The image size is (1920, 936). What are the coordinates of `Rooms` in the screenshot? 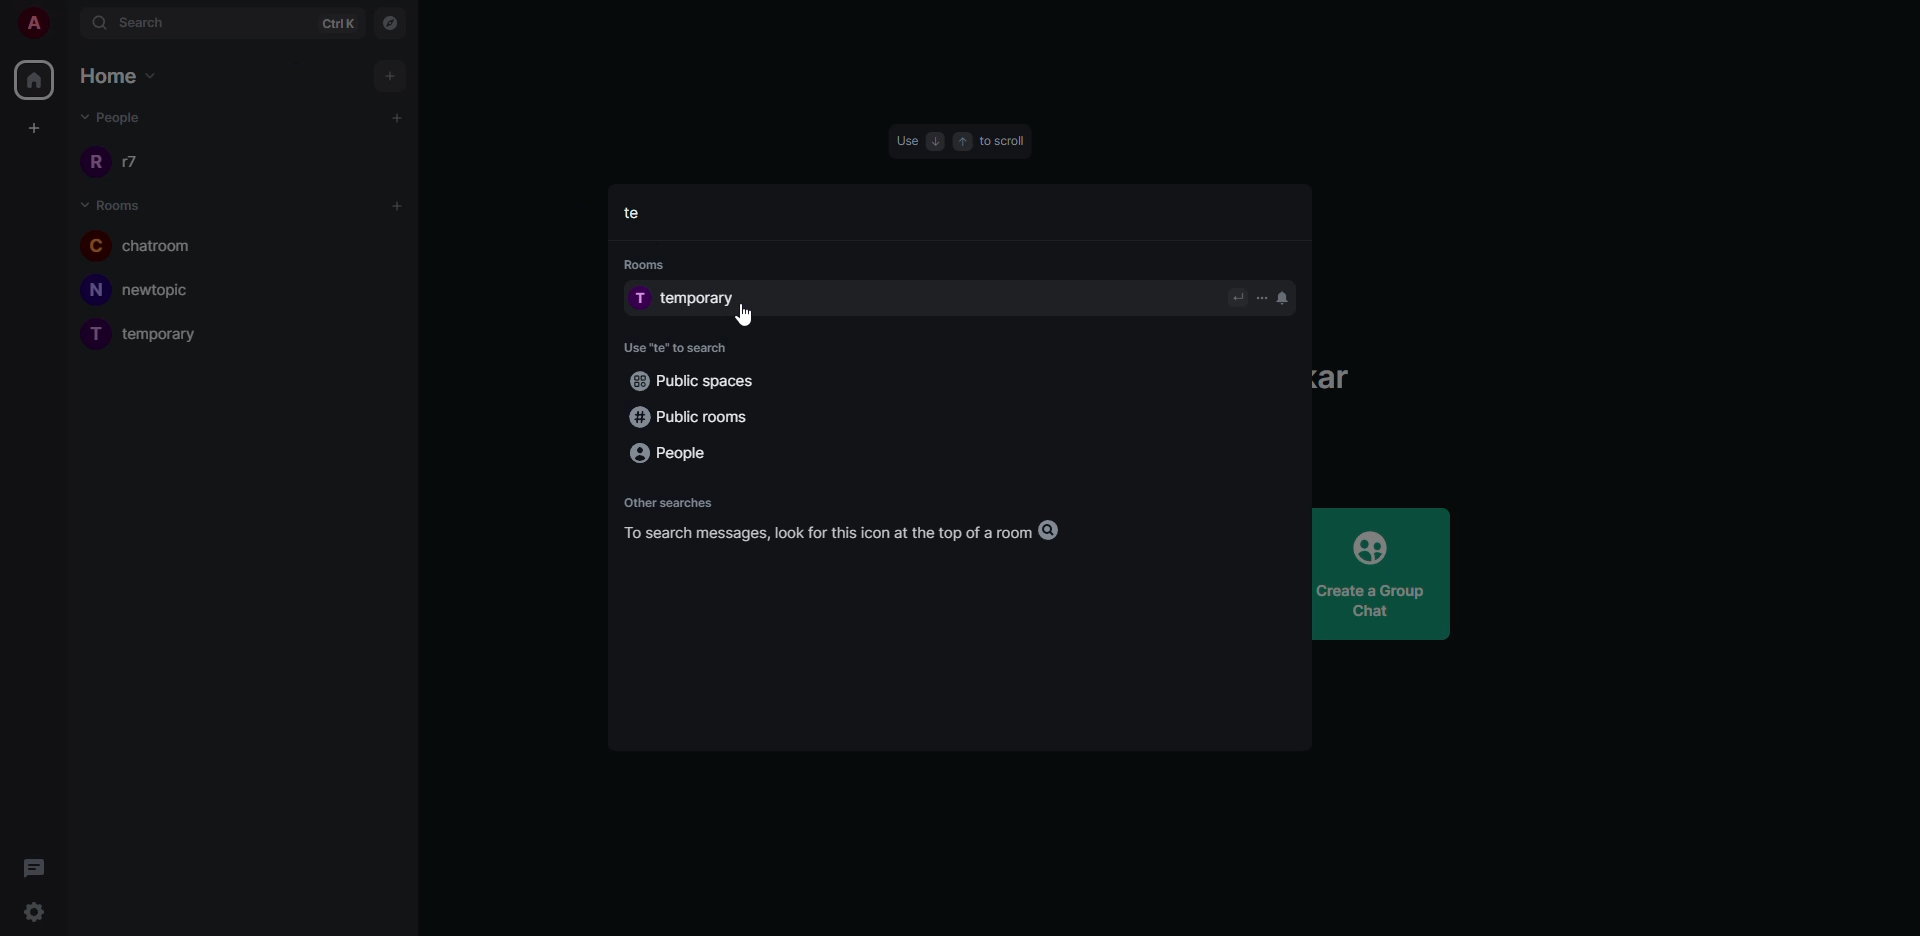 It's located at (646, 265).